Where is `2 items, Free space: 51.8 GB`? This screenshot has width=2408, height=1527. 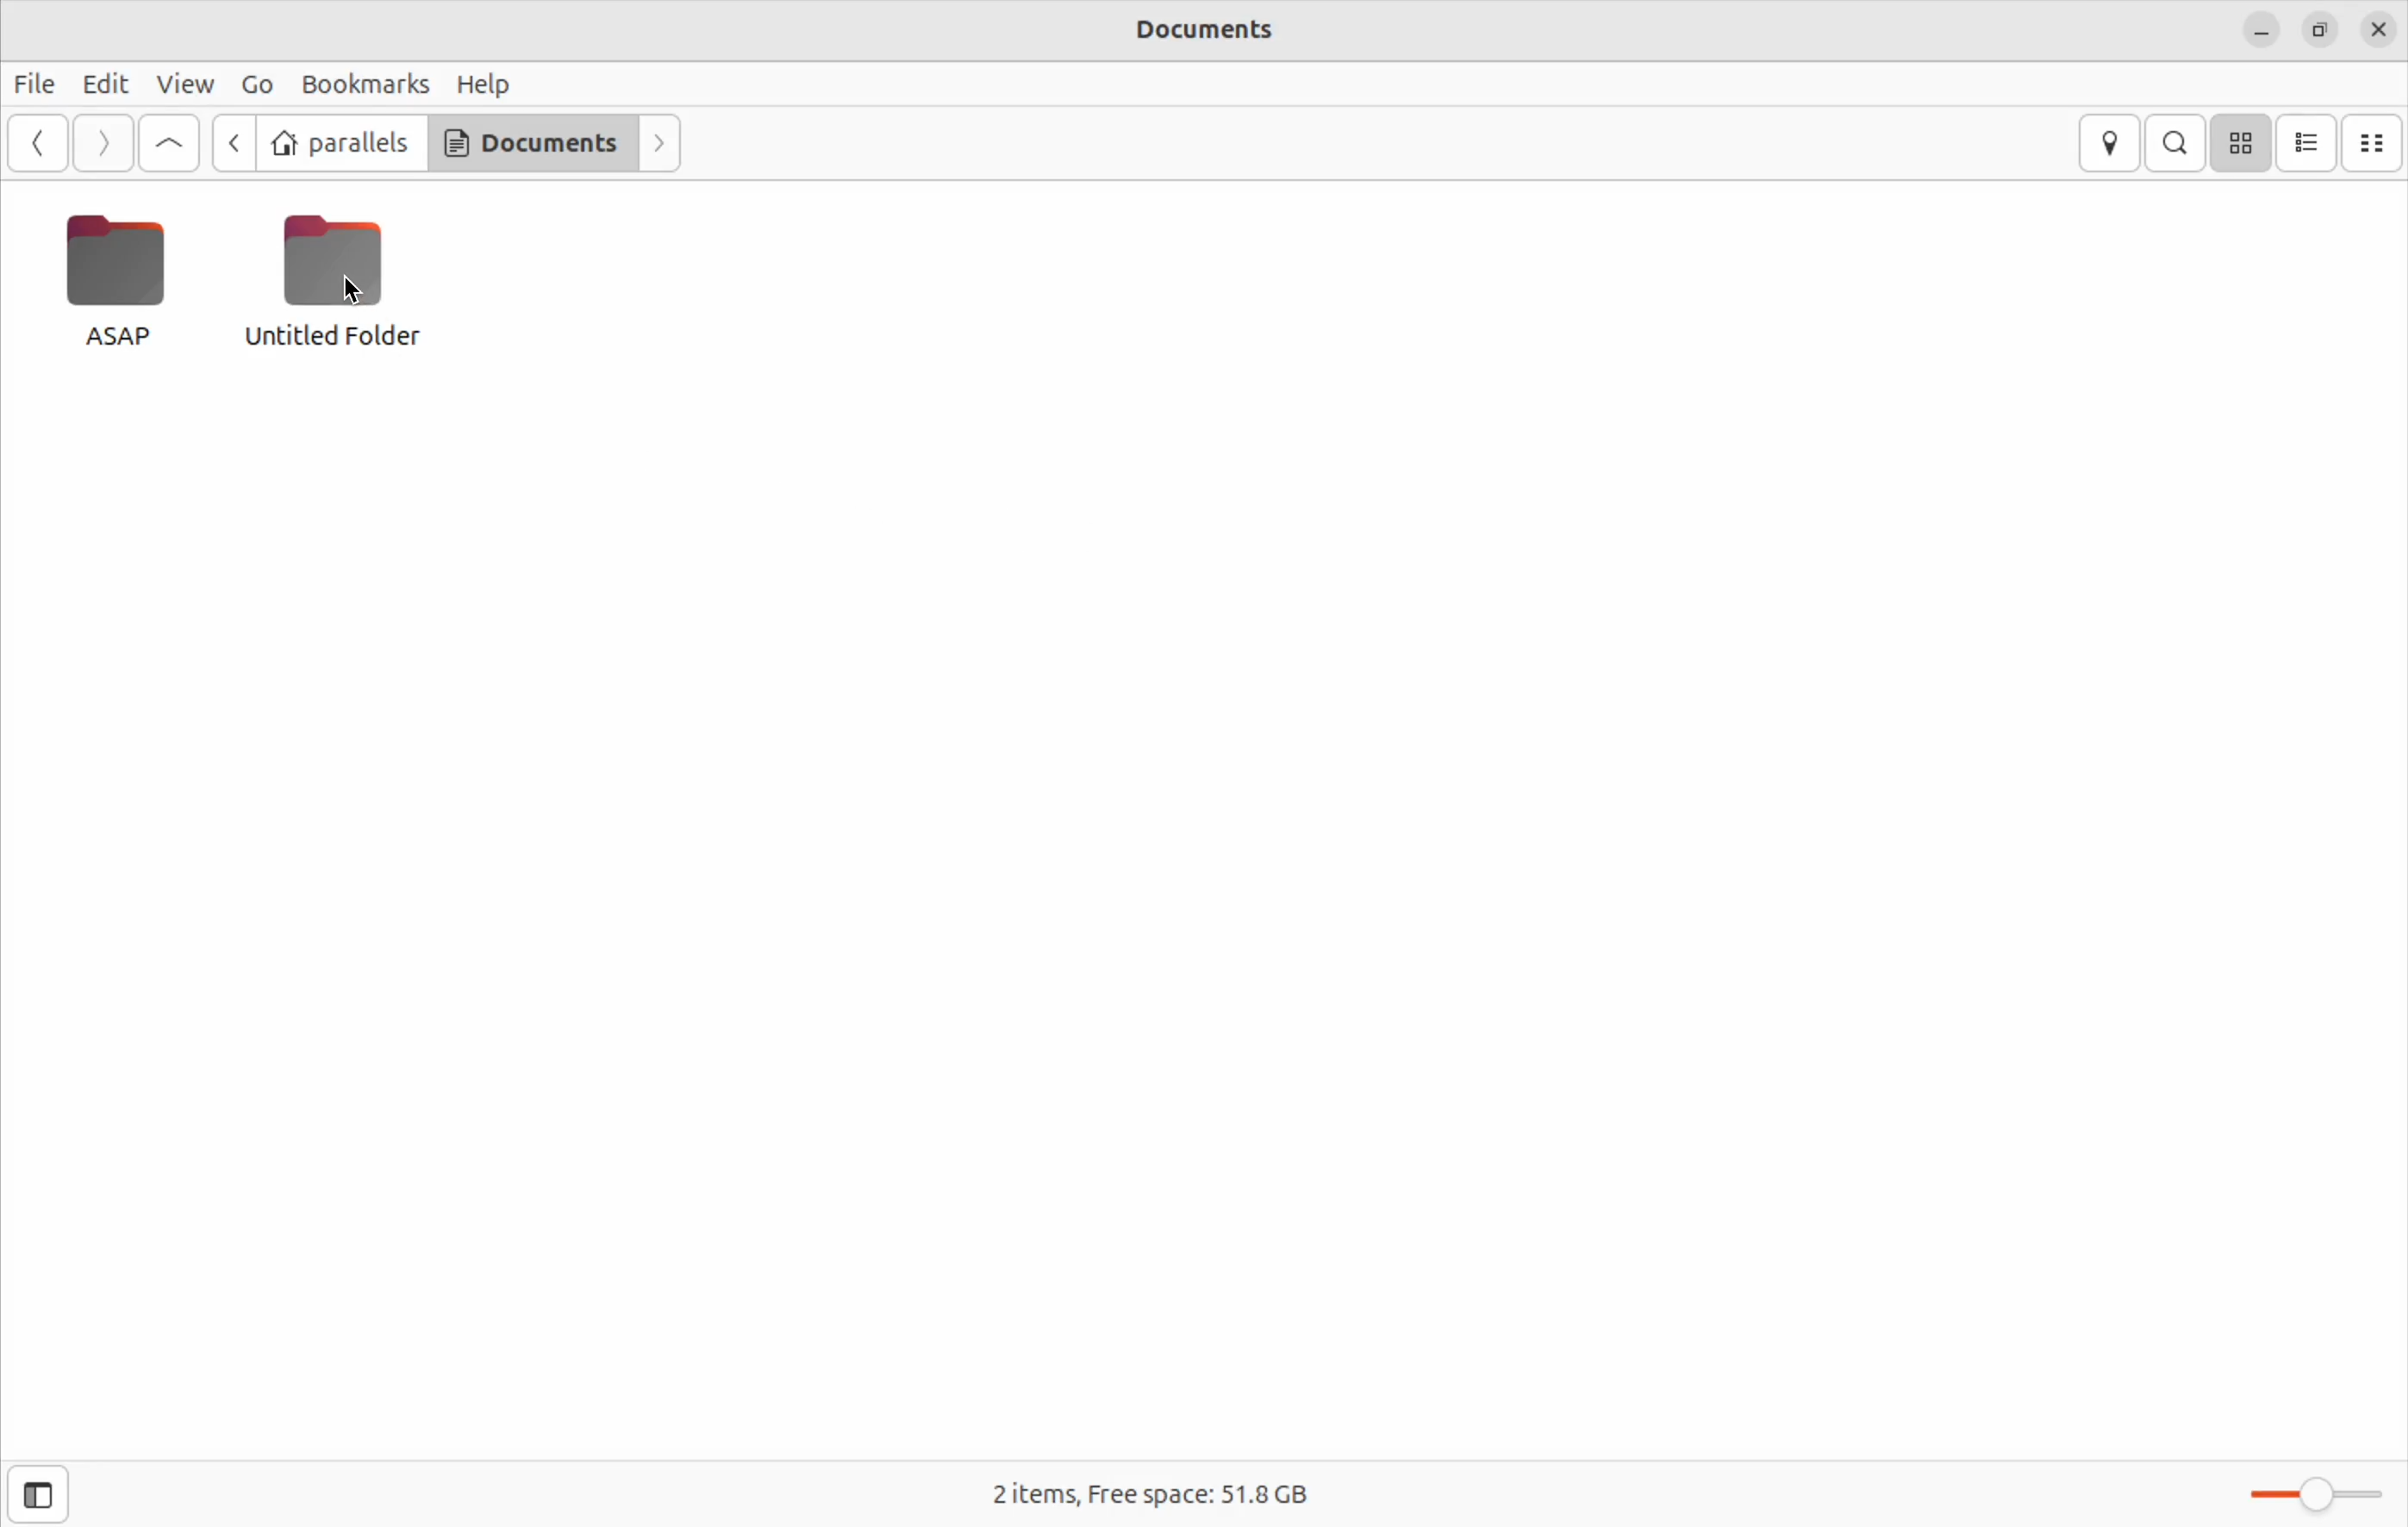 2 items, Free space: 51.8 GB is located at coordinates (1168, 1486).